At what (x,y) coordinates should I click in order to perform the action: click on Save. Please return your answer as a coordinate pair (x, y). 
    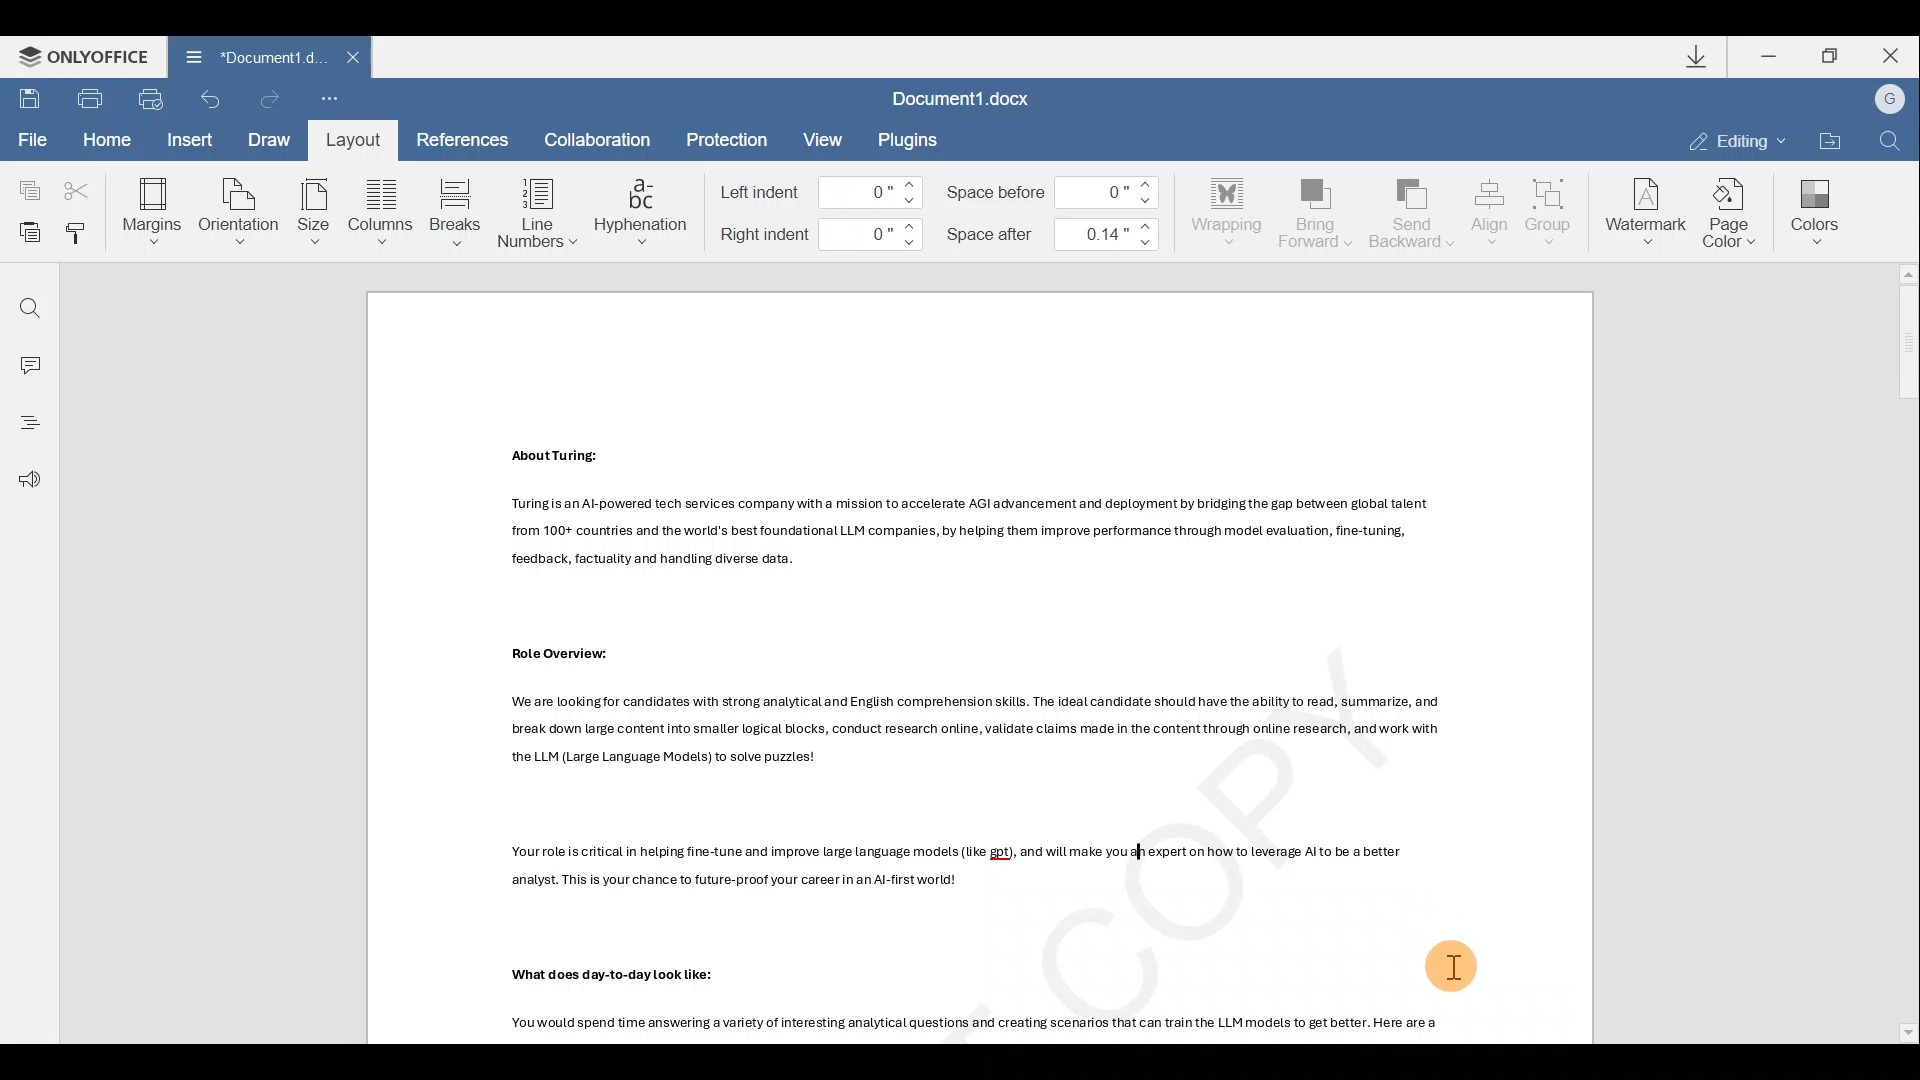
    Looking at the image, I should click on (26, 100).